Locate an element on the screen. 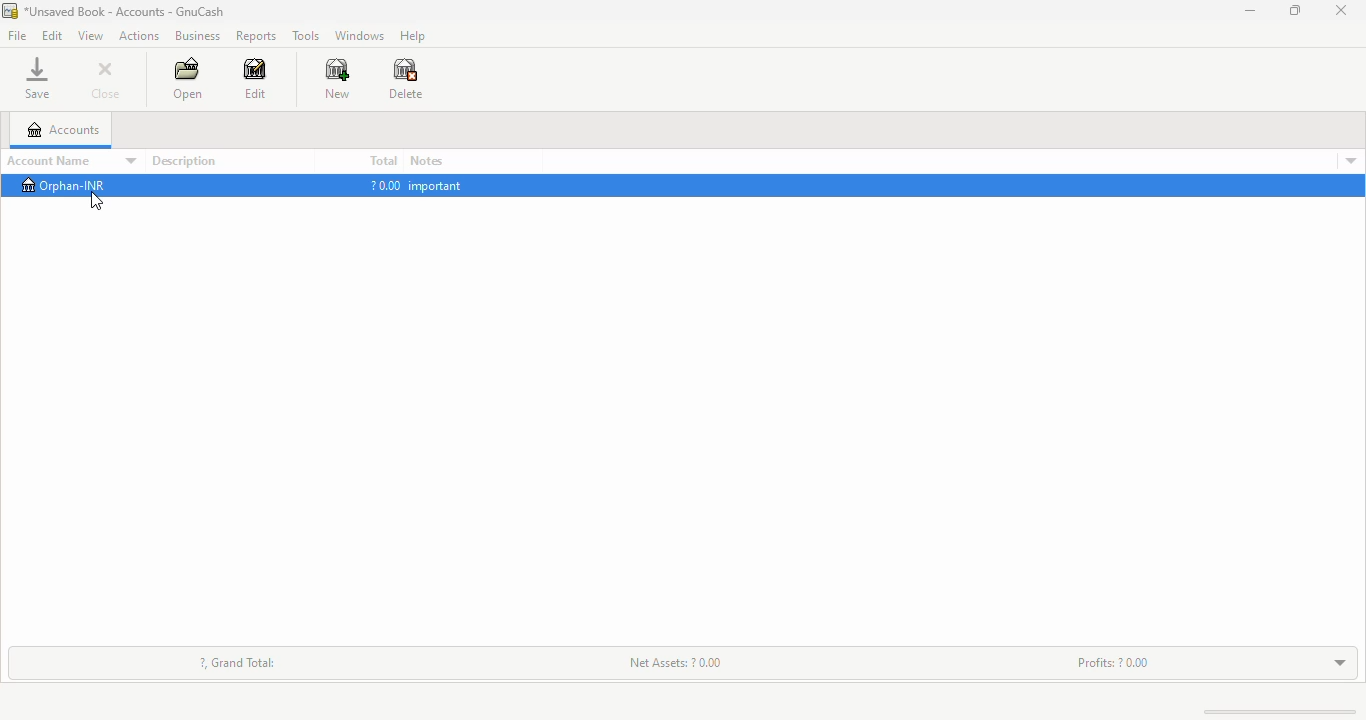 The image size is (1366, 720). accounts is located at coordinates (62, 129).